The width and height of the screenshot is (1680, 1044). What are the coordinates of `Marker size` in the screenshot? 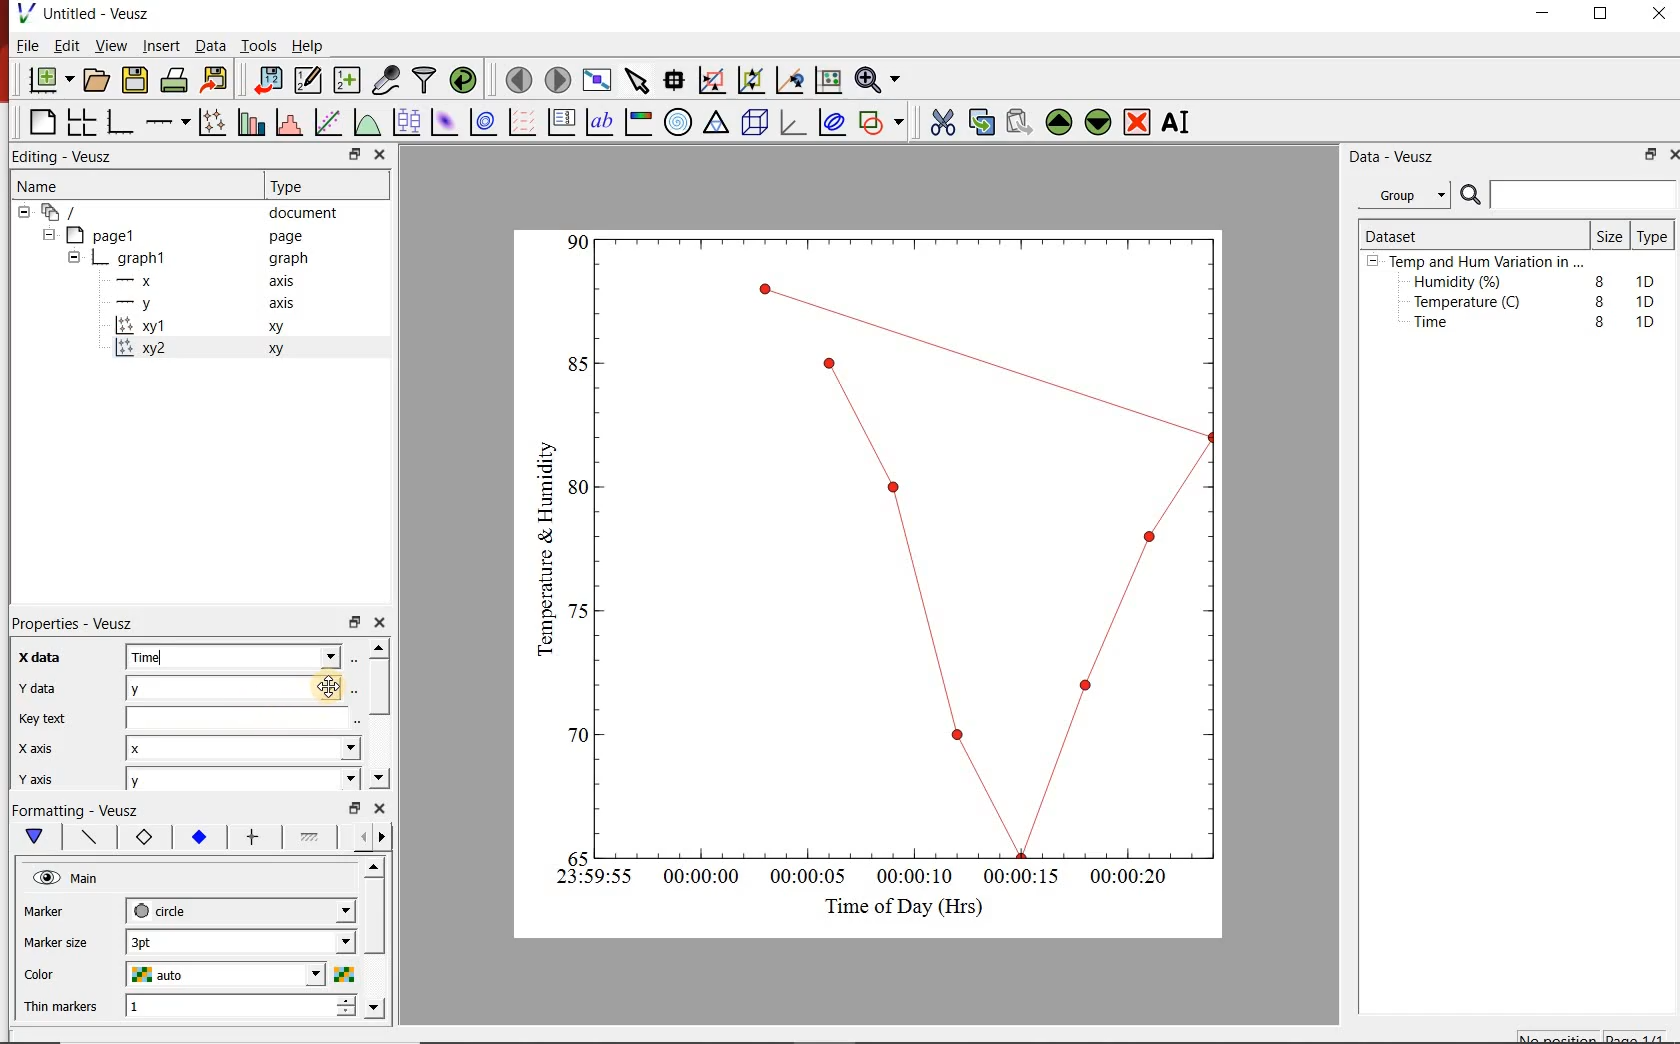 It's located at (65, 940).